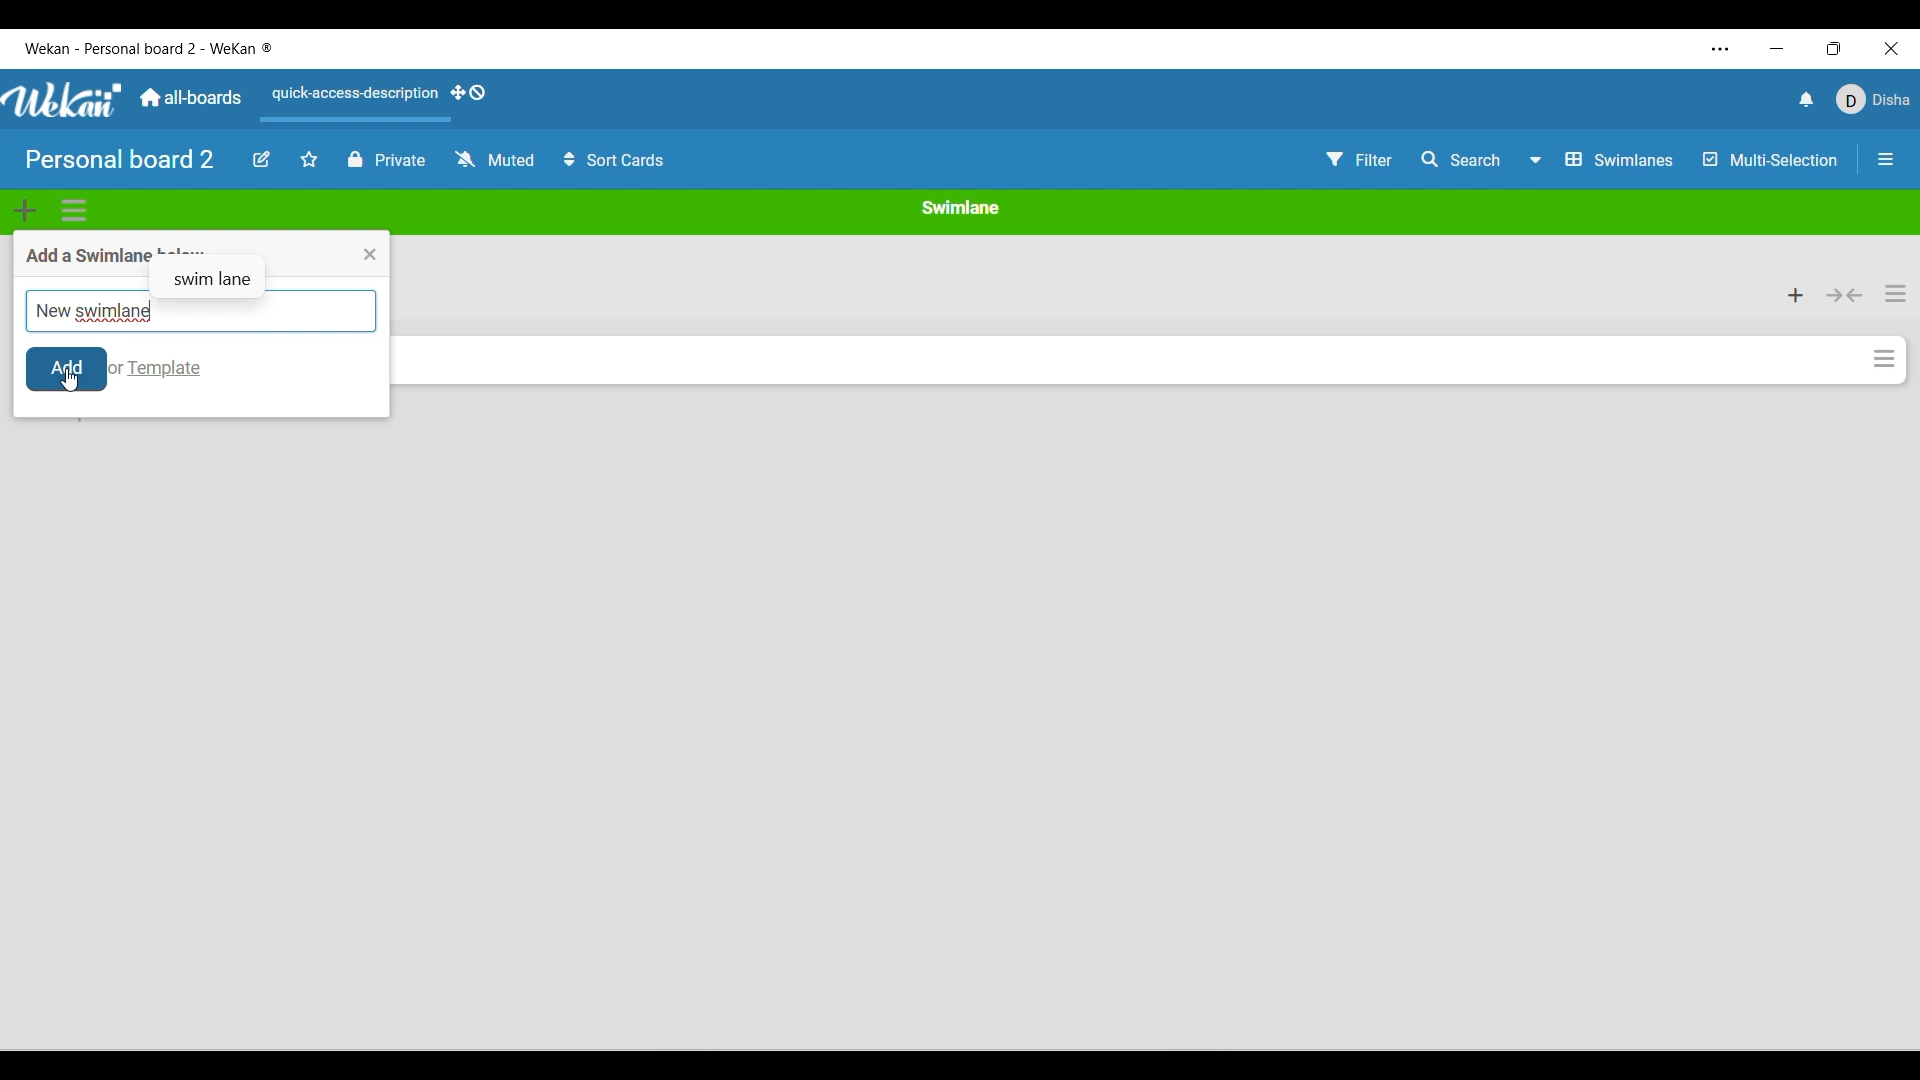  I want to click on Title of current setting window, so click(82, 255).